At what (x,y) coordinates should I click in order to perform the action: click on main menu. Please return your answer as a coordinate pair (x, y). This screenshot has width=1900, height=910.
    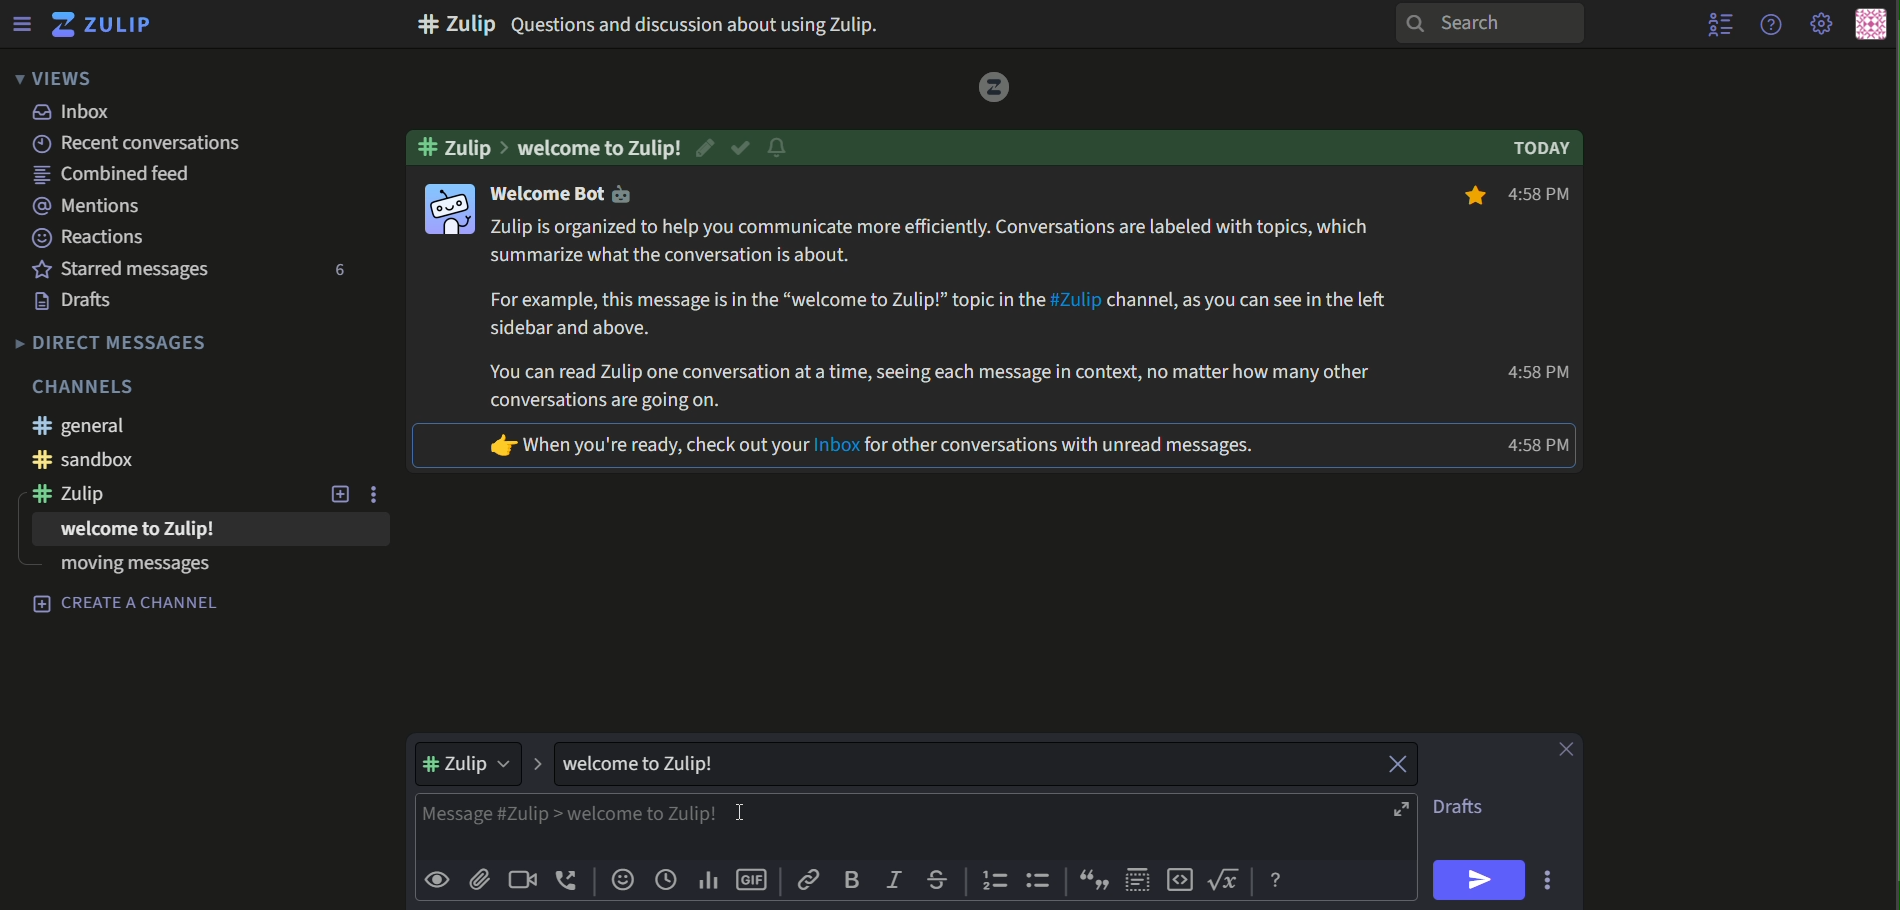
    Looking at the image, I should click on (1823, 25).